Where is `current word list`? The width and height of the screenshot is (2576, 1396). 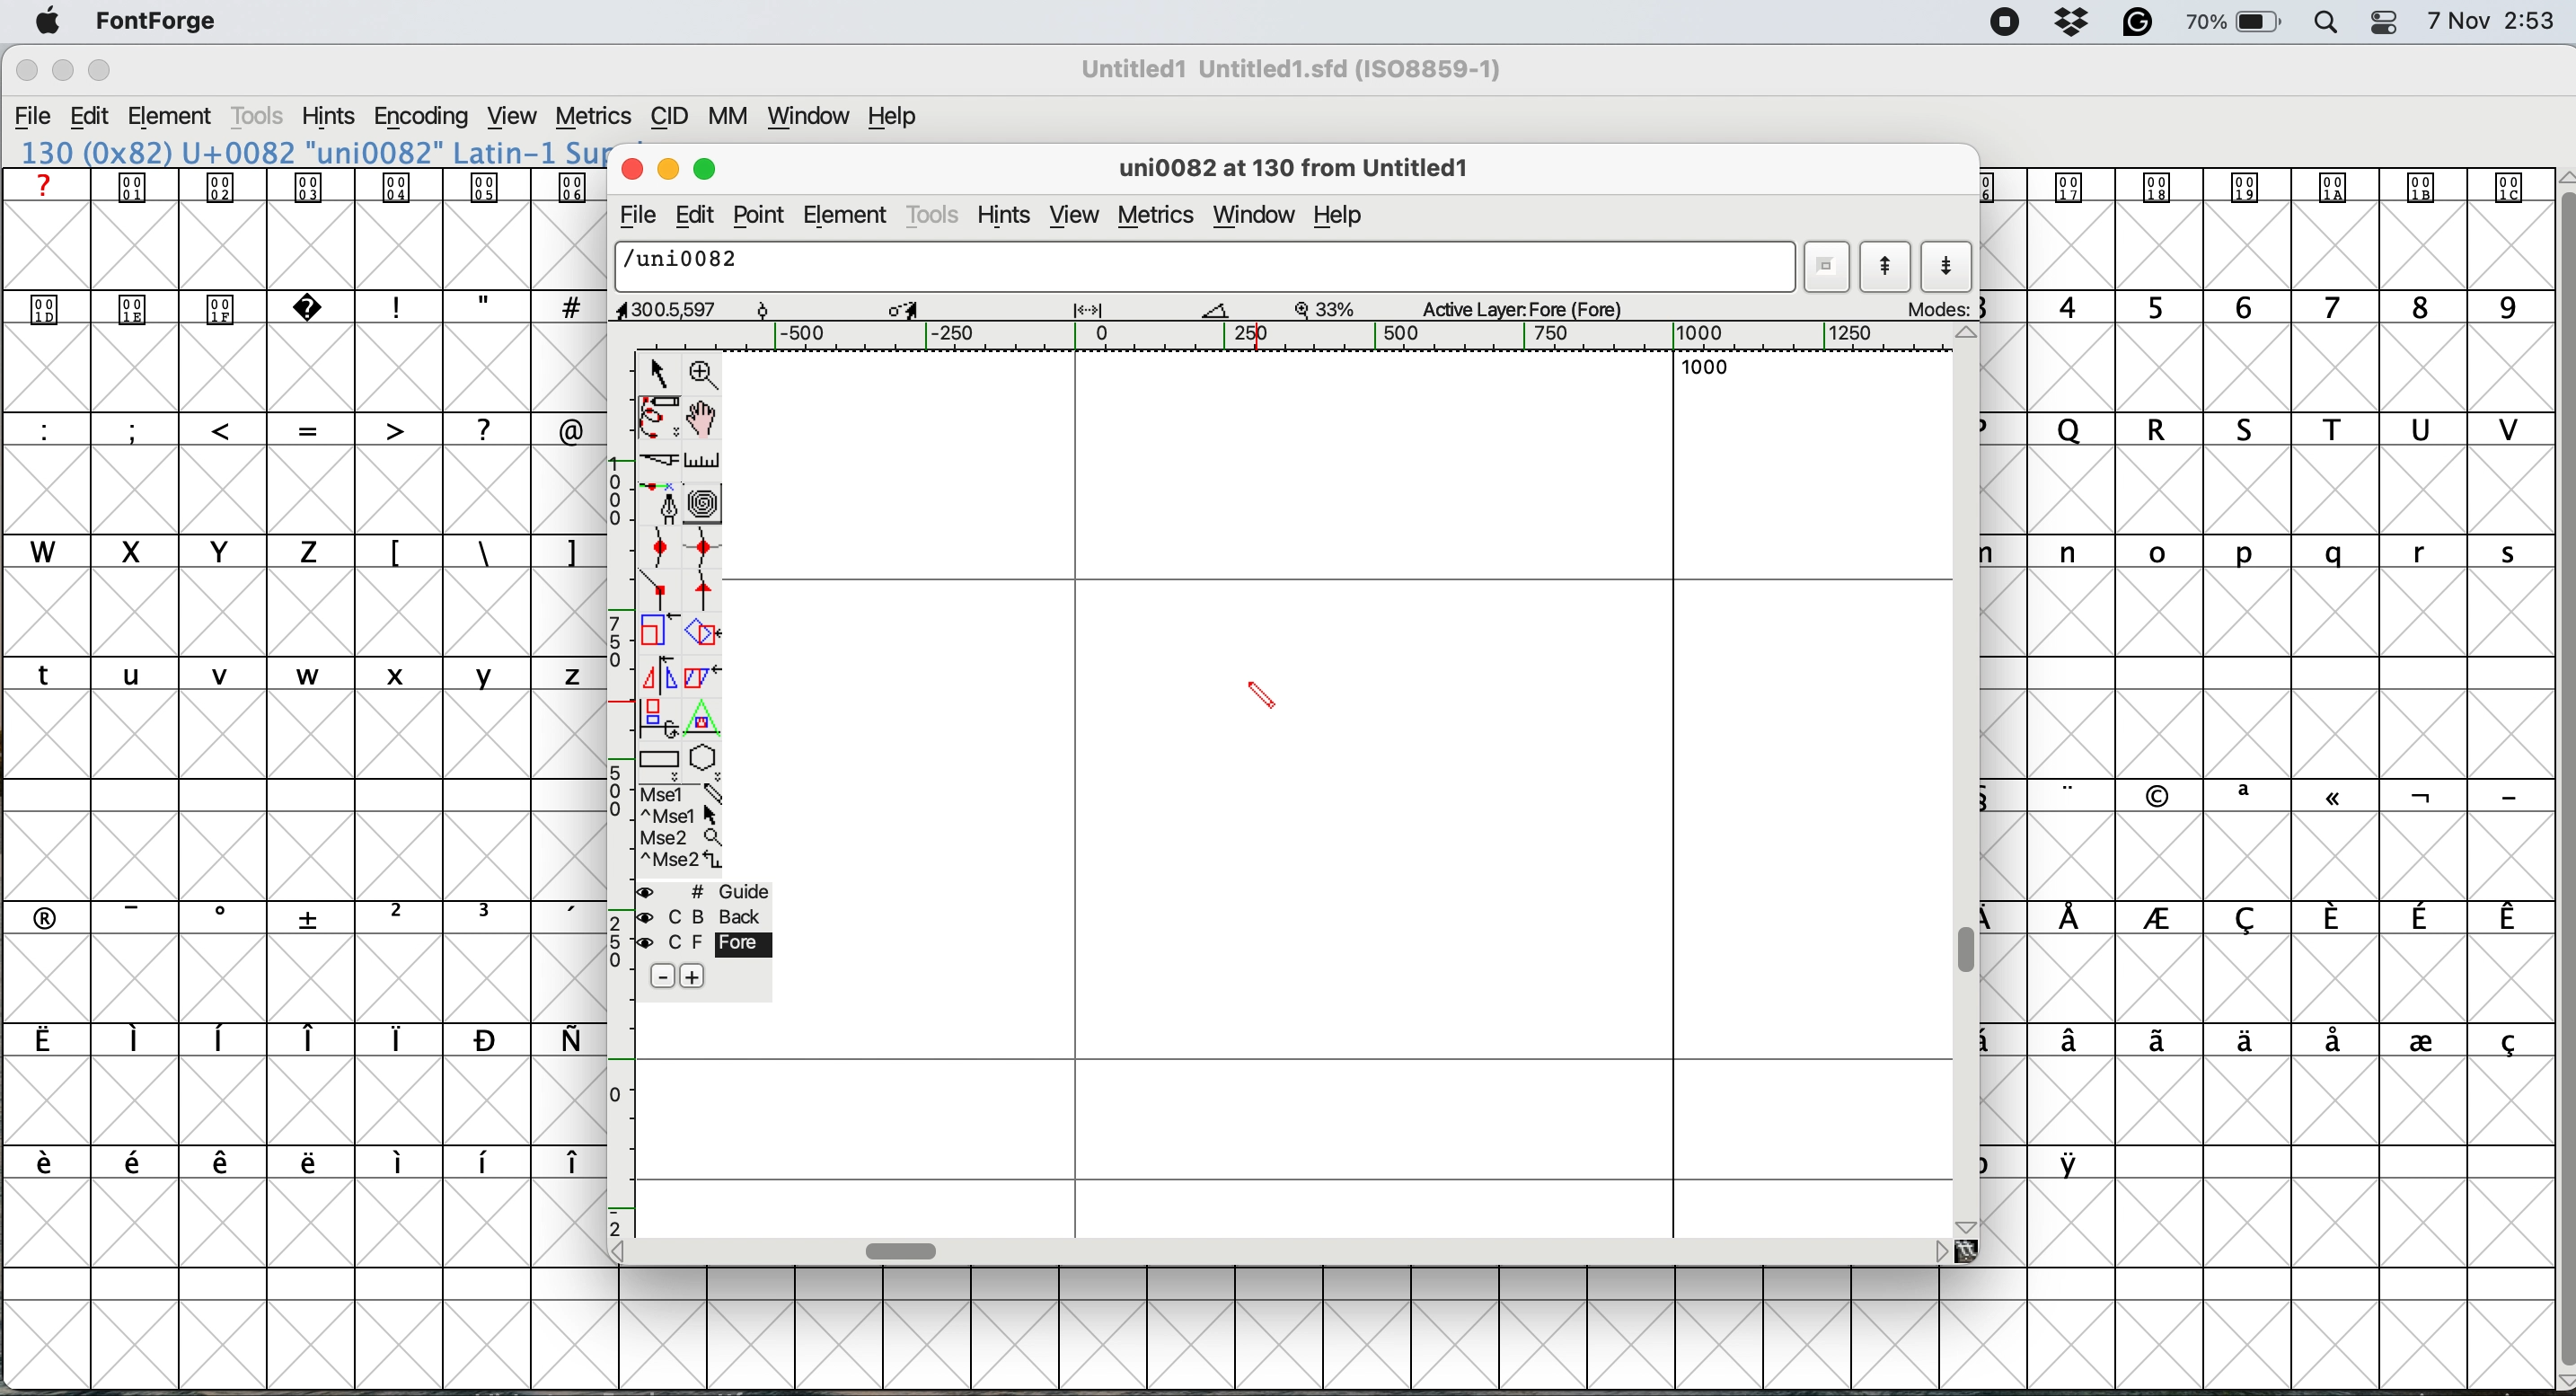
current word list is located at coordinates (1830, 266).